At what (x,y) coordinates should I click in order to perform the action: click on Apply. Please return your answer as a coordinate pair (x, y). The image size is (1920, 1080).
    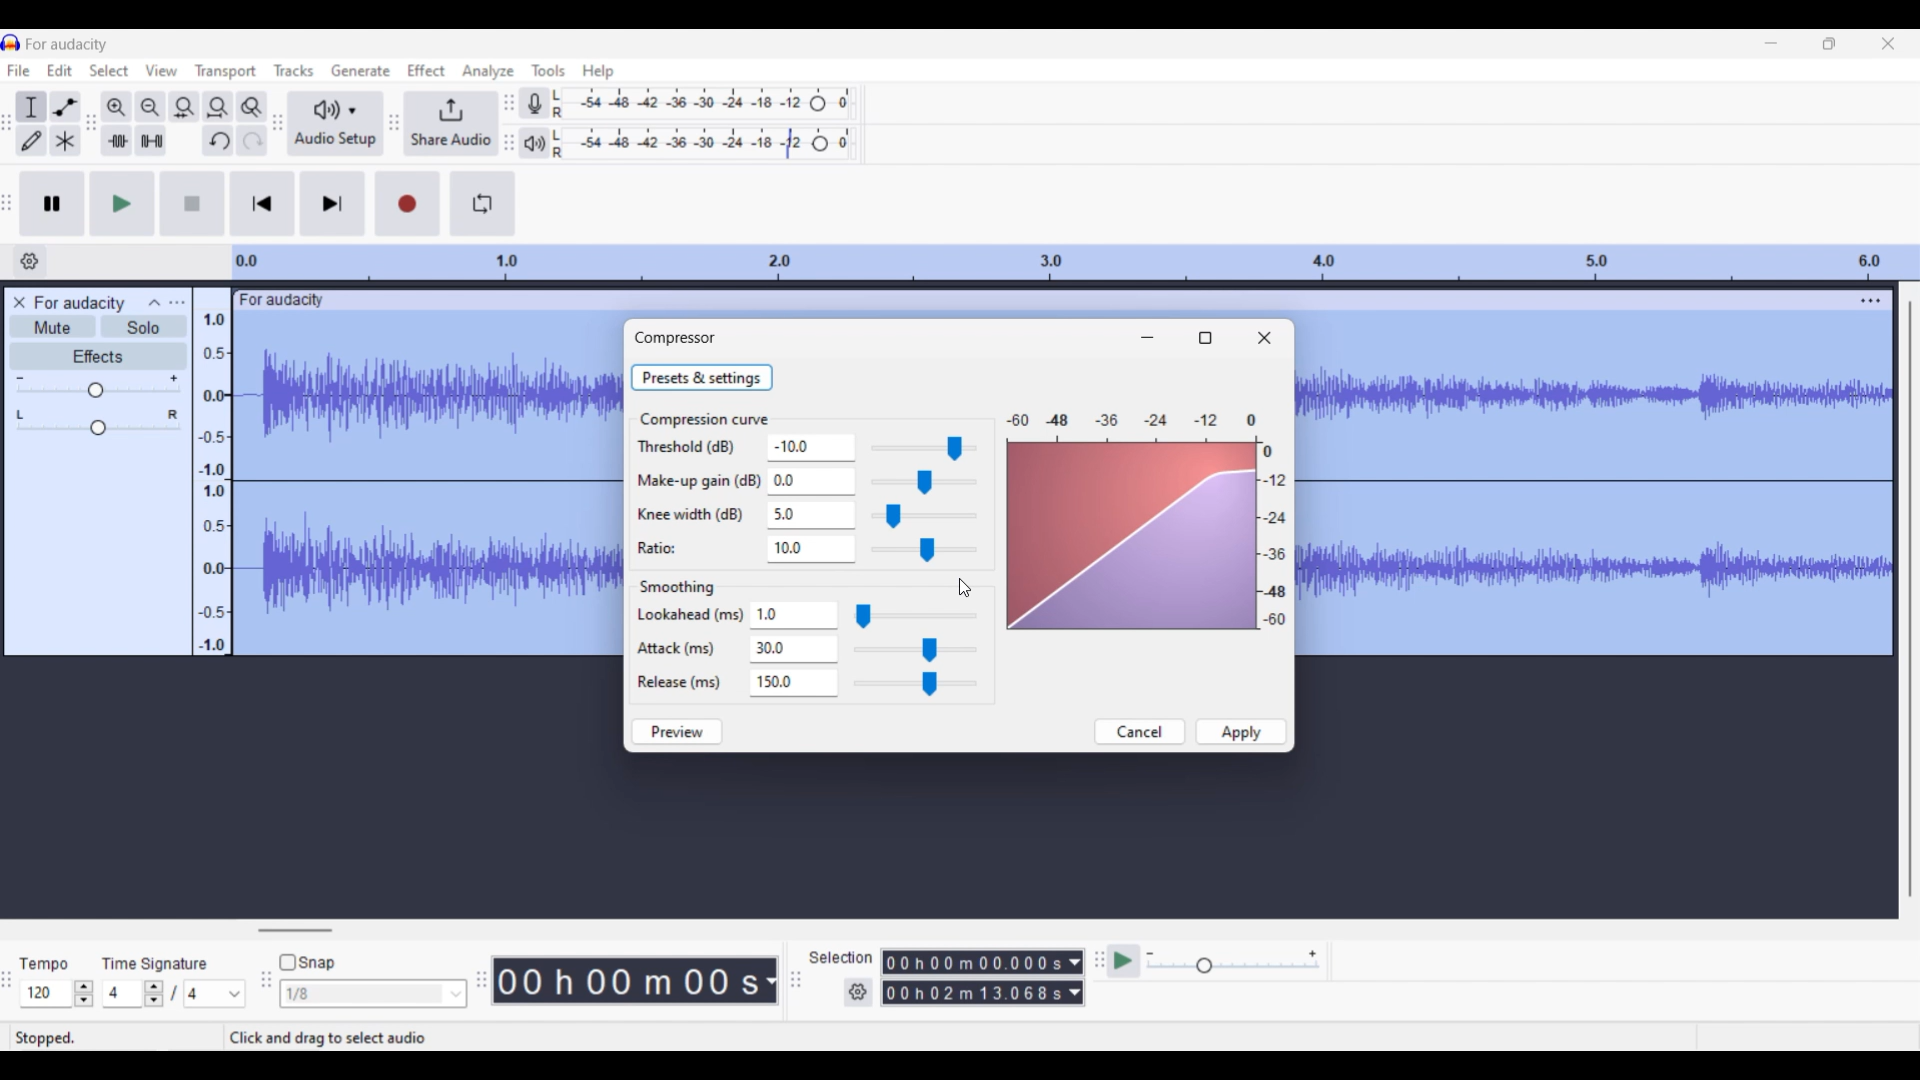
    Looking at the image, I should click on (1241, 731).